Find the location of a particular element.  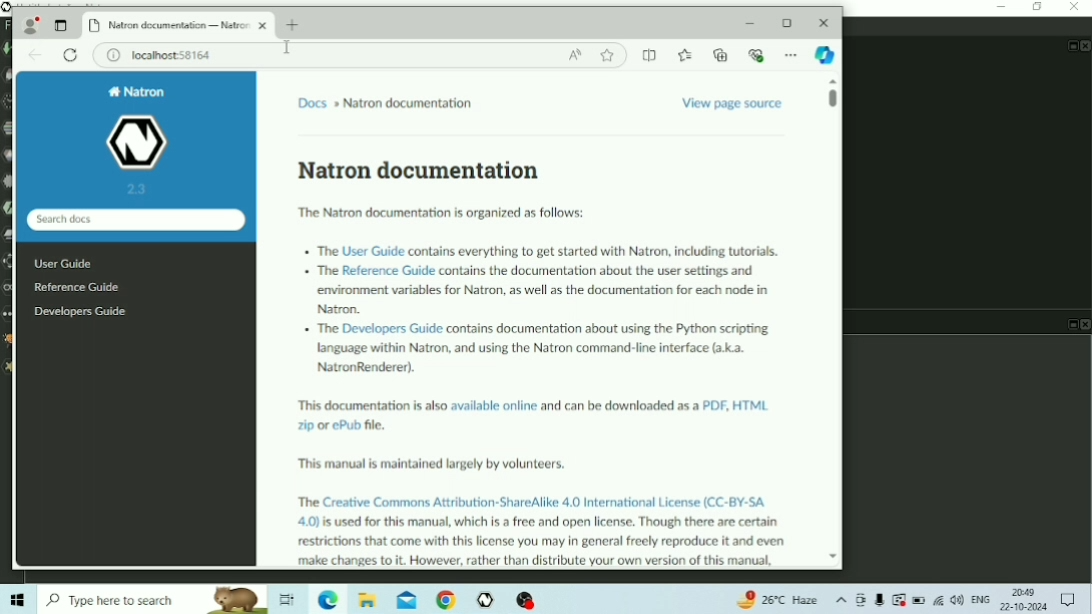

Restore Down is located at coordinates (1038, 7).